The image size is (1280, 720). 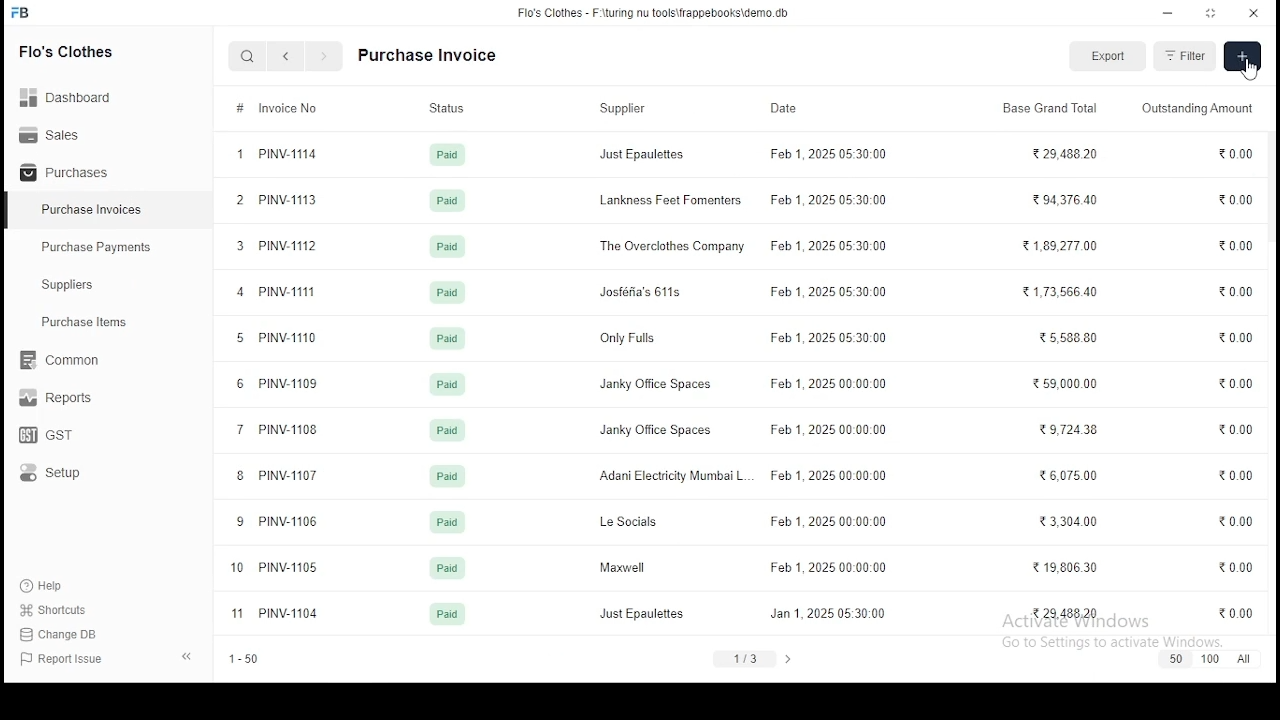 I want to click on 0.00, so click(x=1239, y=522).